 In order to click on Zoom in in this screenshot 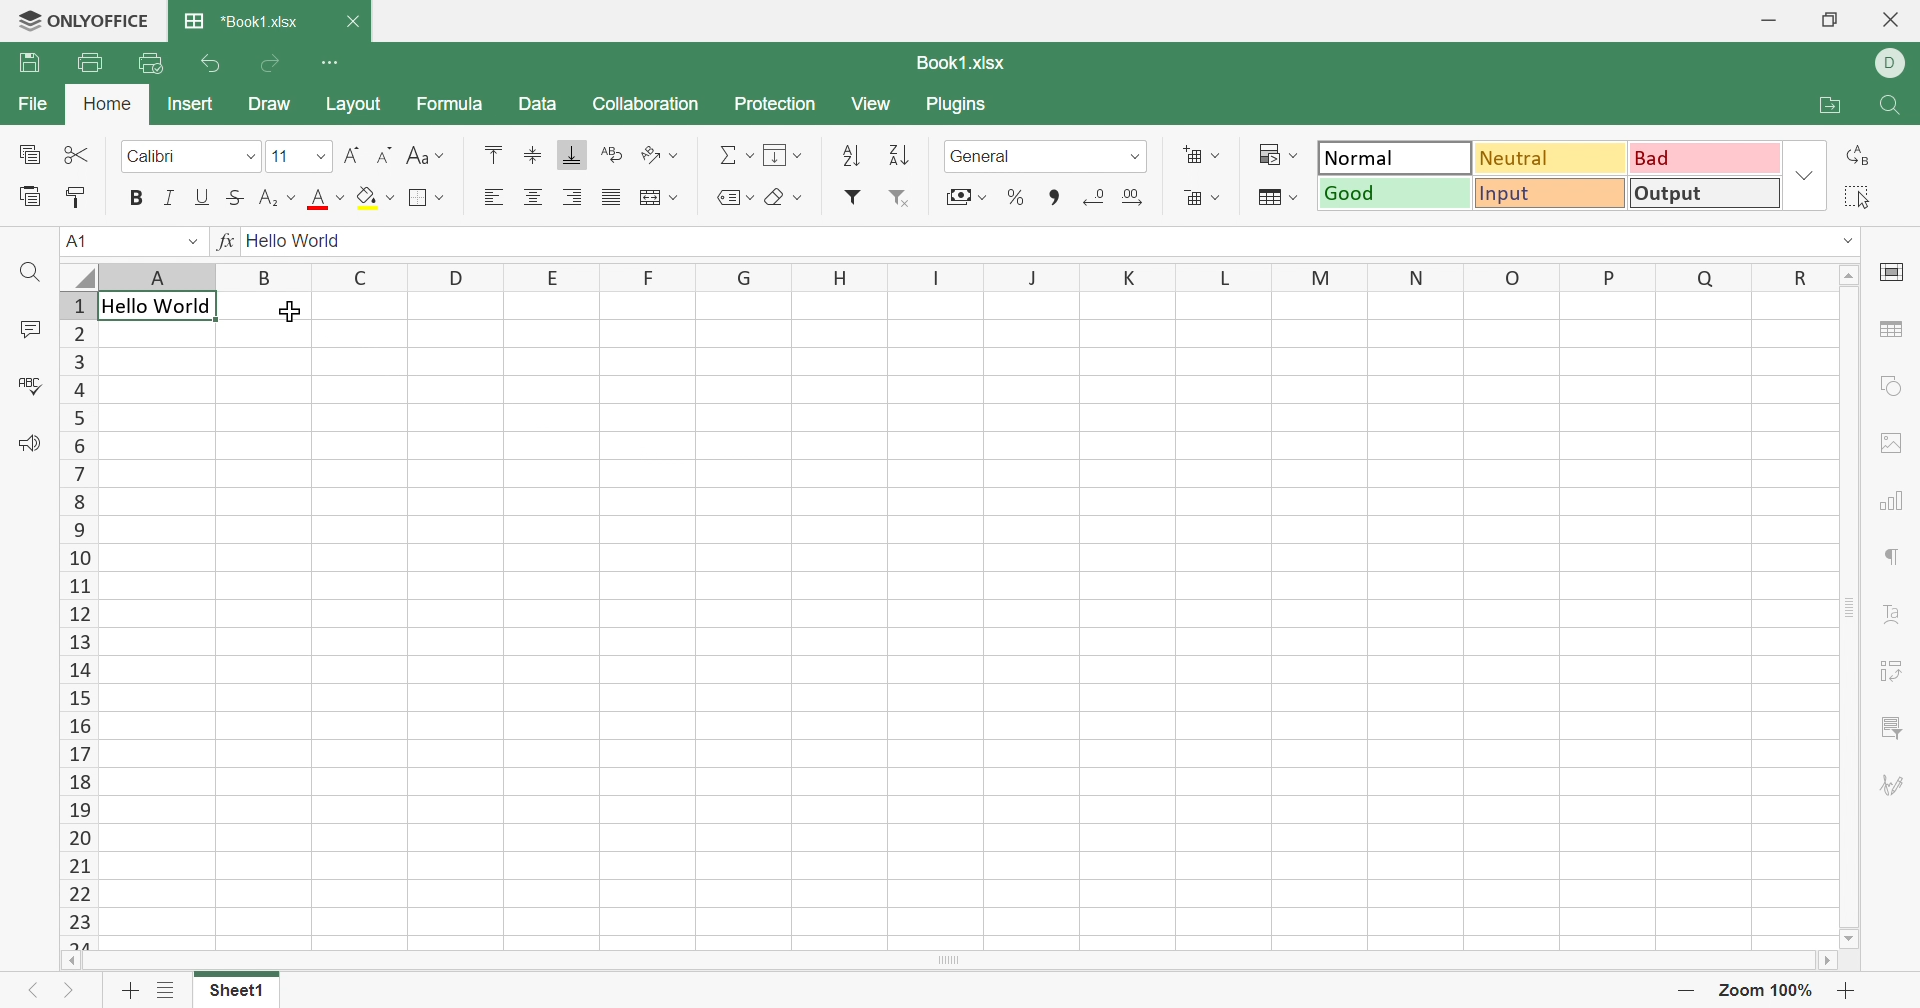, I will do `click(1848, 994)`.